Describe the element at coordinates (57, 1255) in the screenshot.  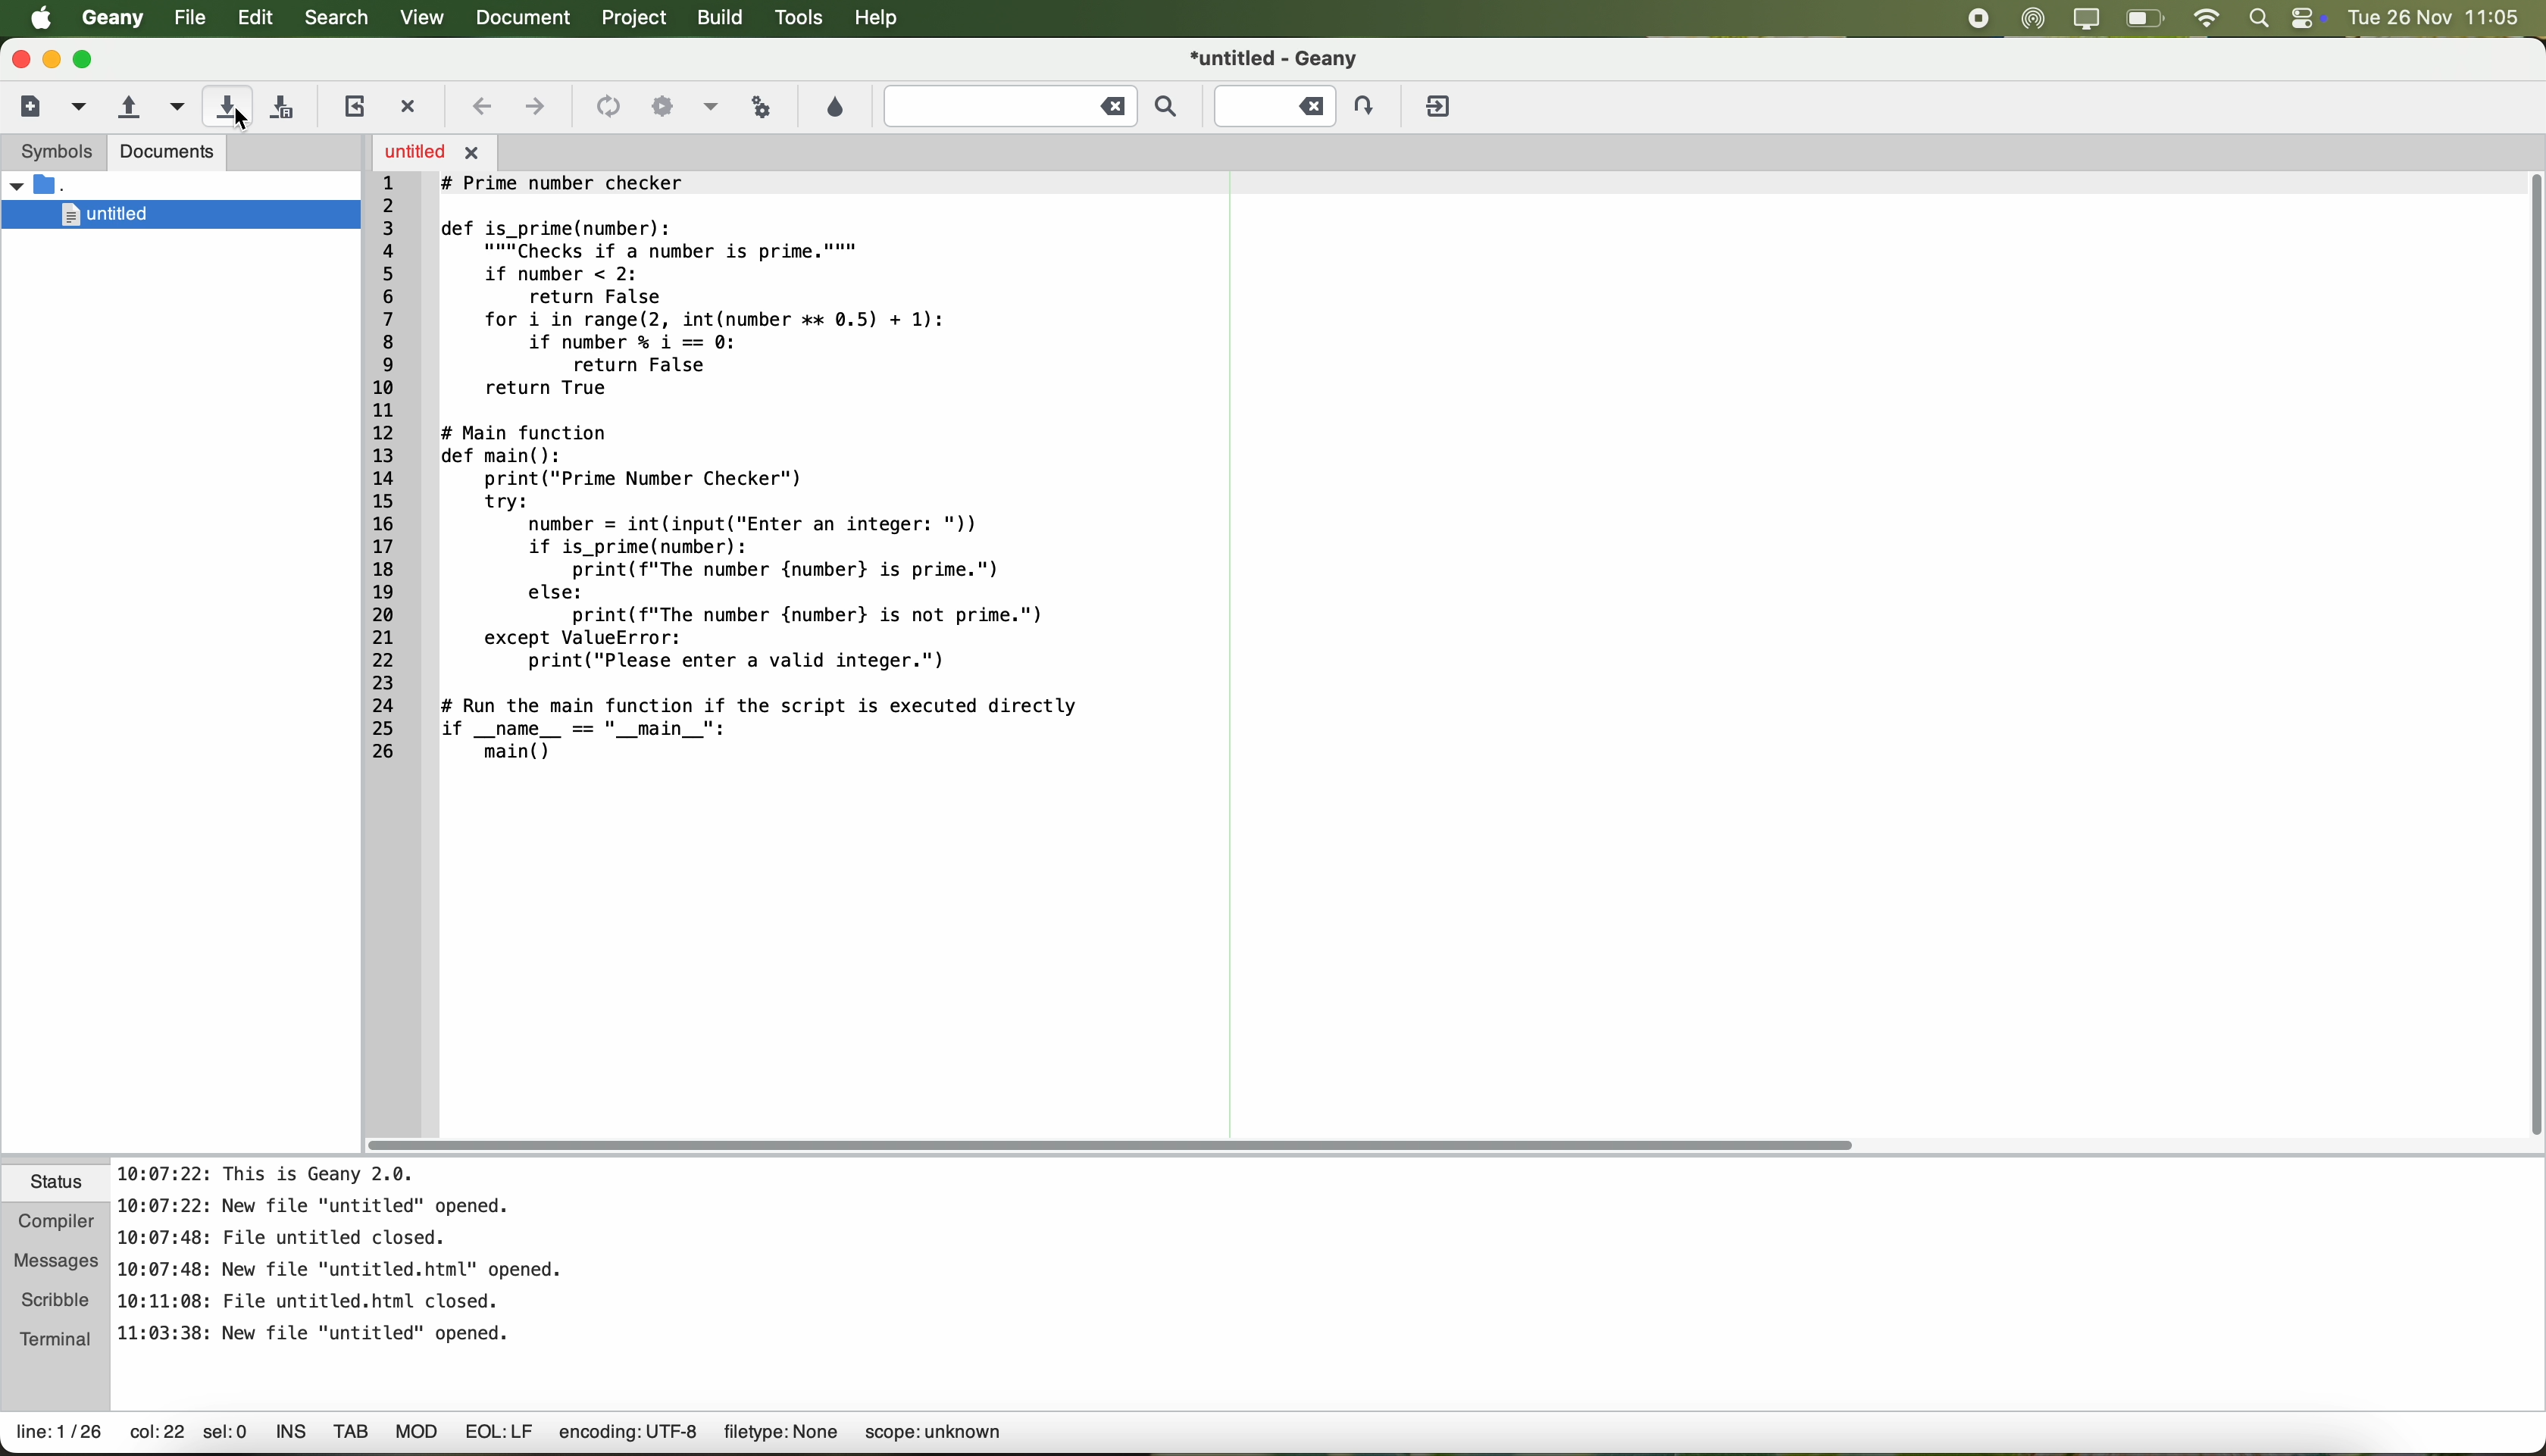
I see `messages` at that location.